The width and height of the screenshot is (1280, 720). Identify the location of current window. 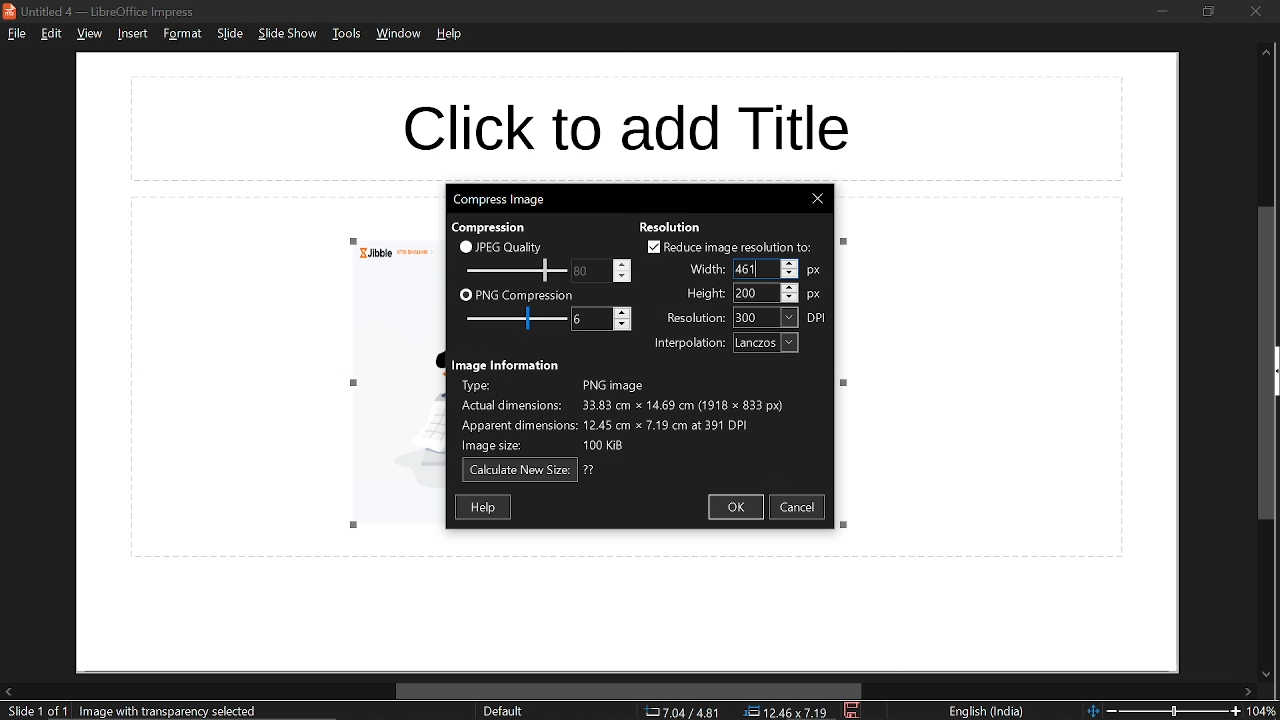
(102, 10).